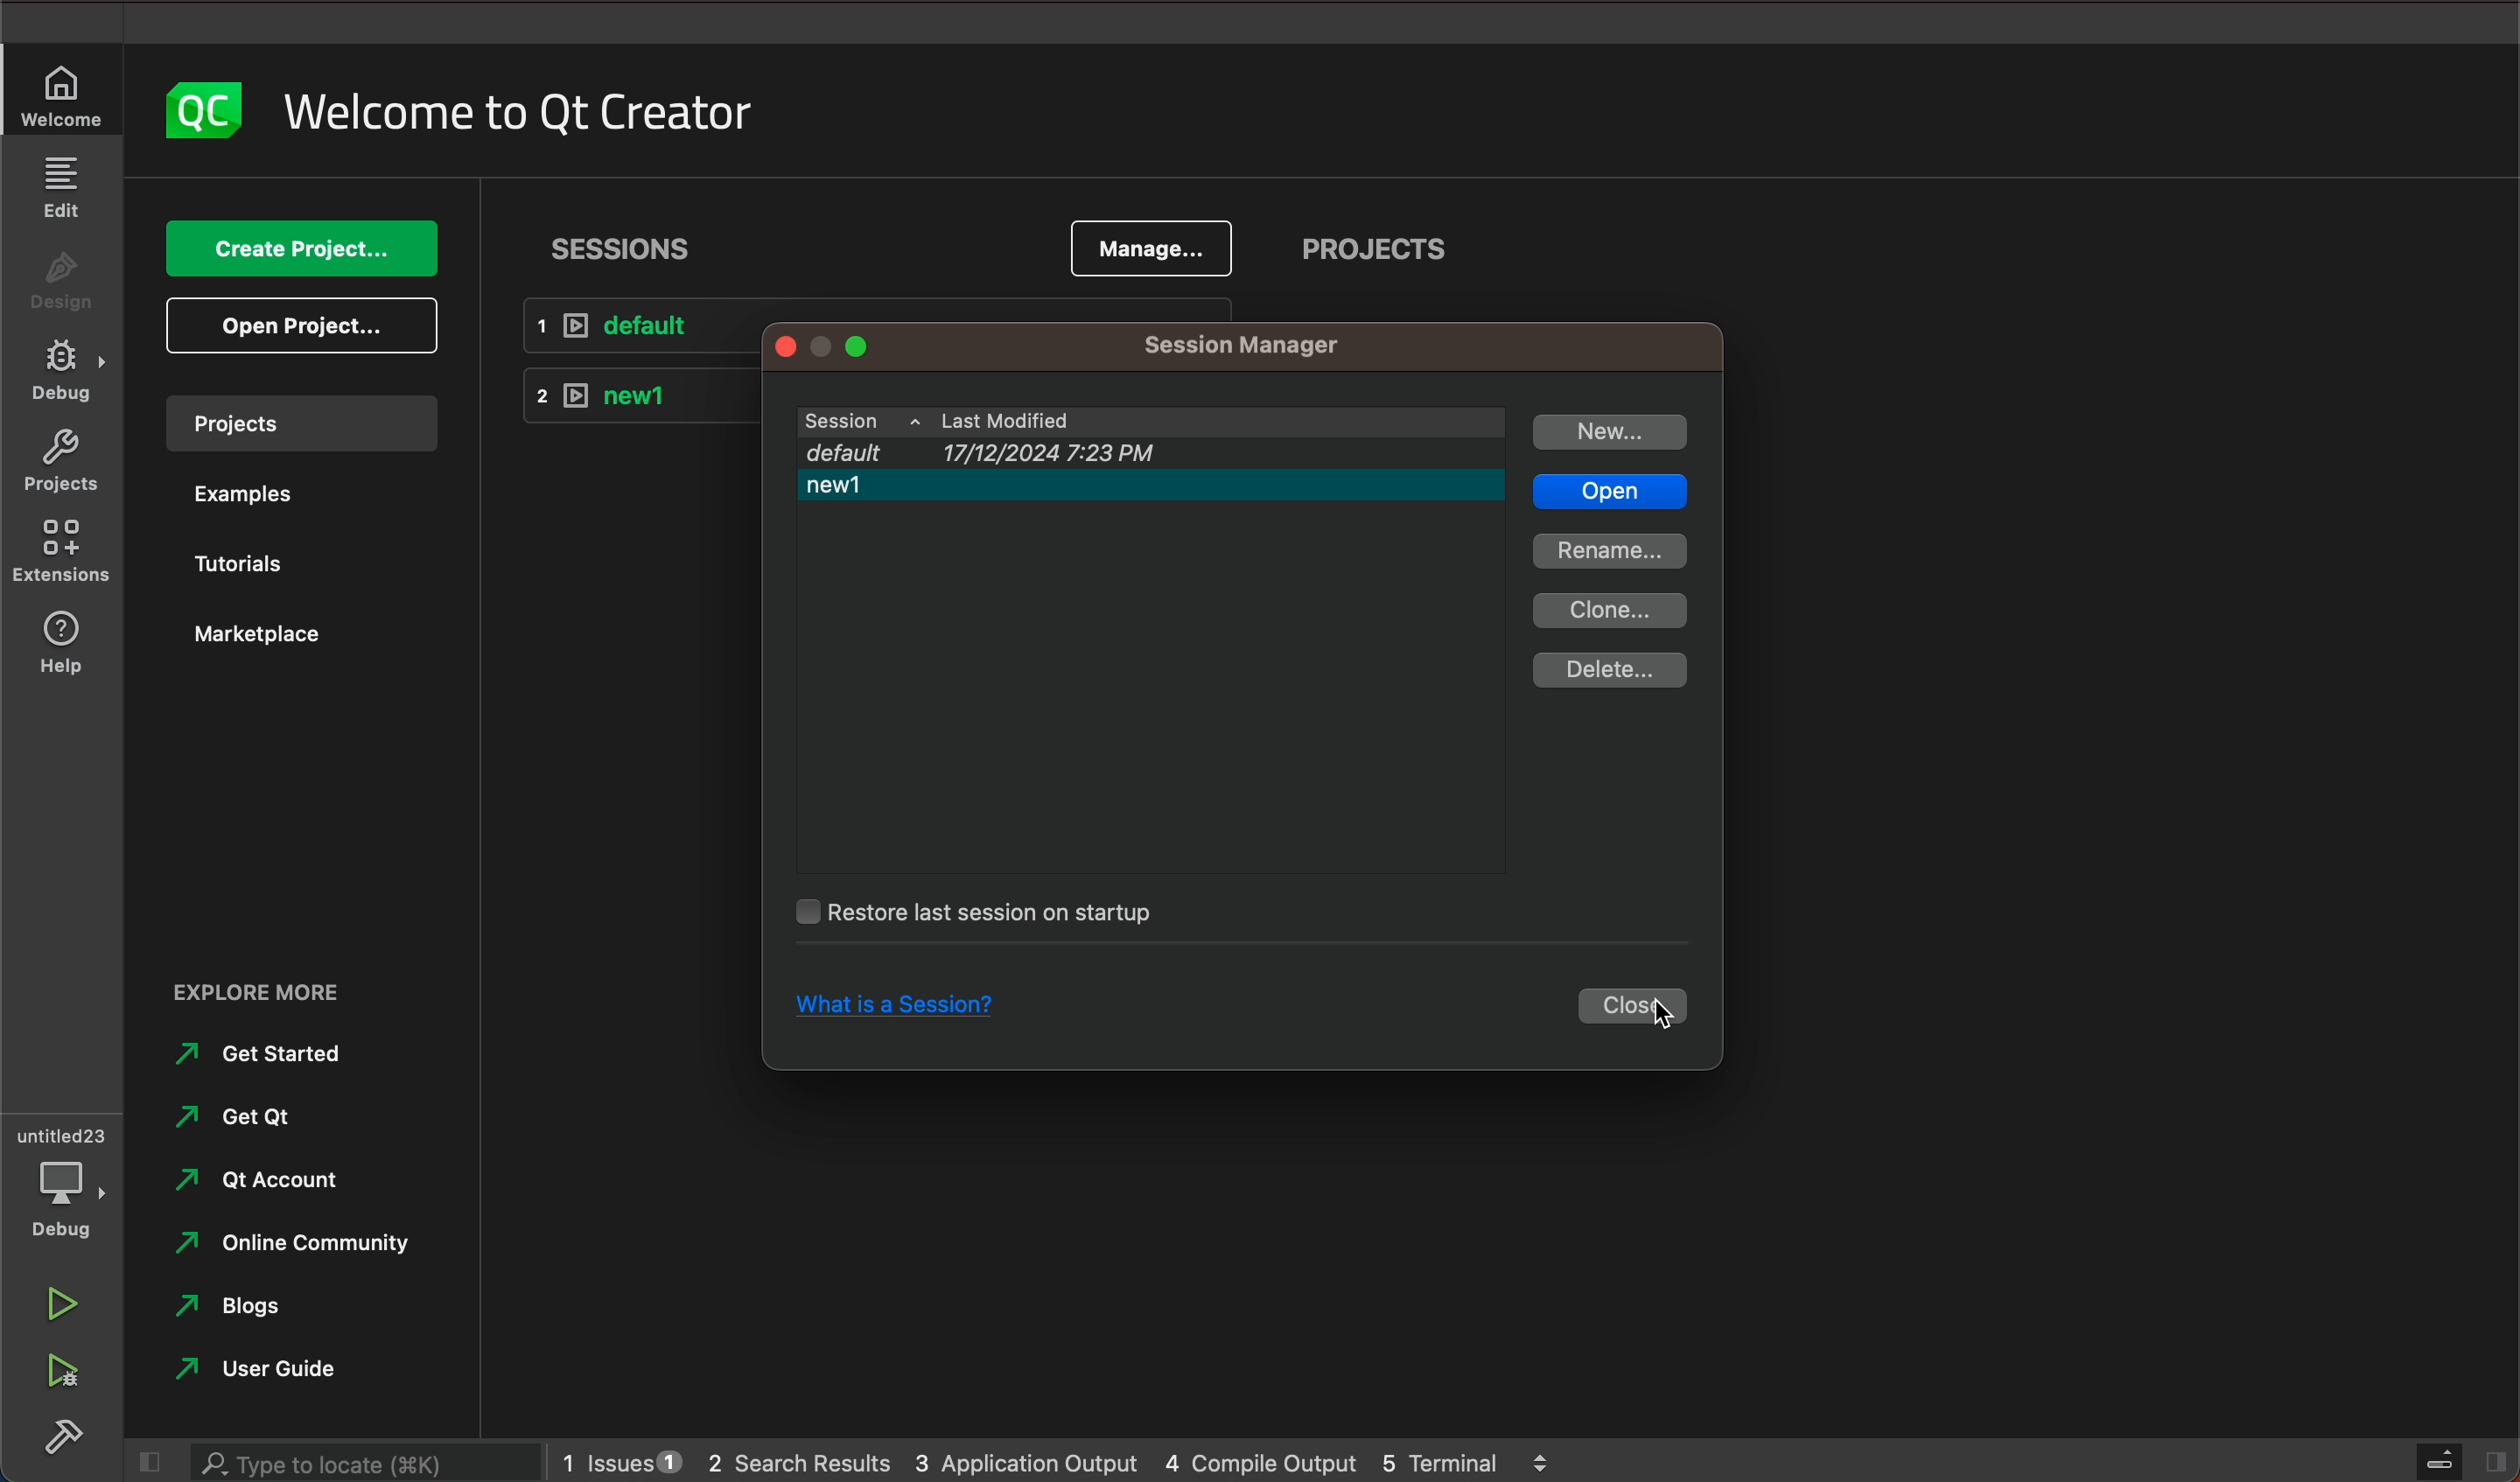  What do you see at coordinates (1609, 550) in the screenshot?
I see `rename` at bounding box center [1609, 550].